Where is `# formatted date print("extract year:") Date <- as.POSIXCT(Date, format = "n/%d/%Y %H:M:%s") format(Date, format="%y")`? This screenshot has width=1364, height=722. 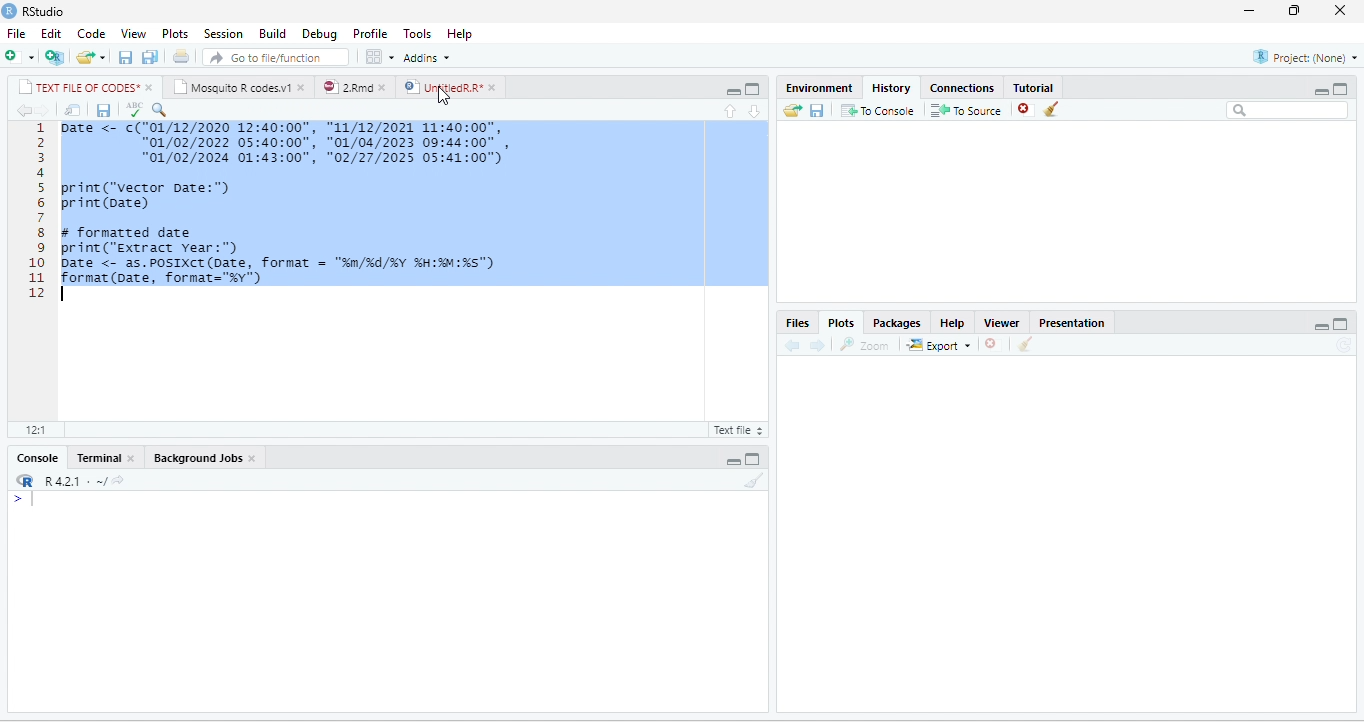
# formatted date print("extract year:") Date <- as.POSIXCT(Date, format = "n/%d/%Y %H:M:%s") format(Date, format="%y") is located at coordinates (306, 254).